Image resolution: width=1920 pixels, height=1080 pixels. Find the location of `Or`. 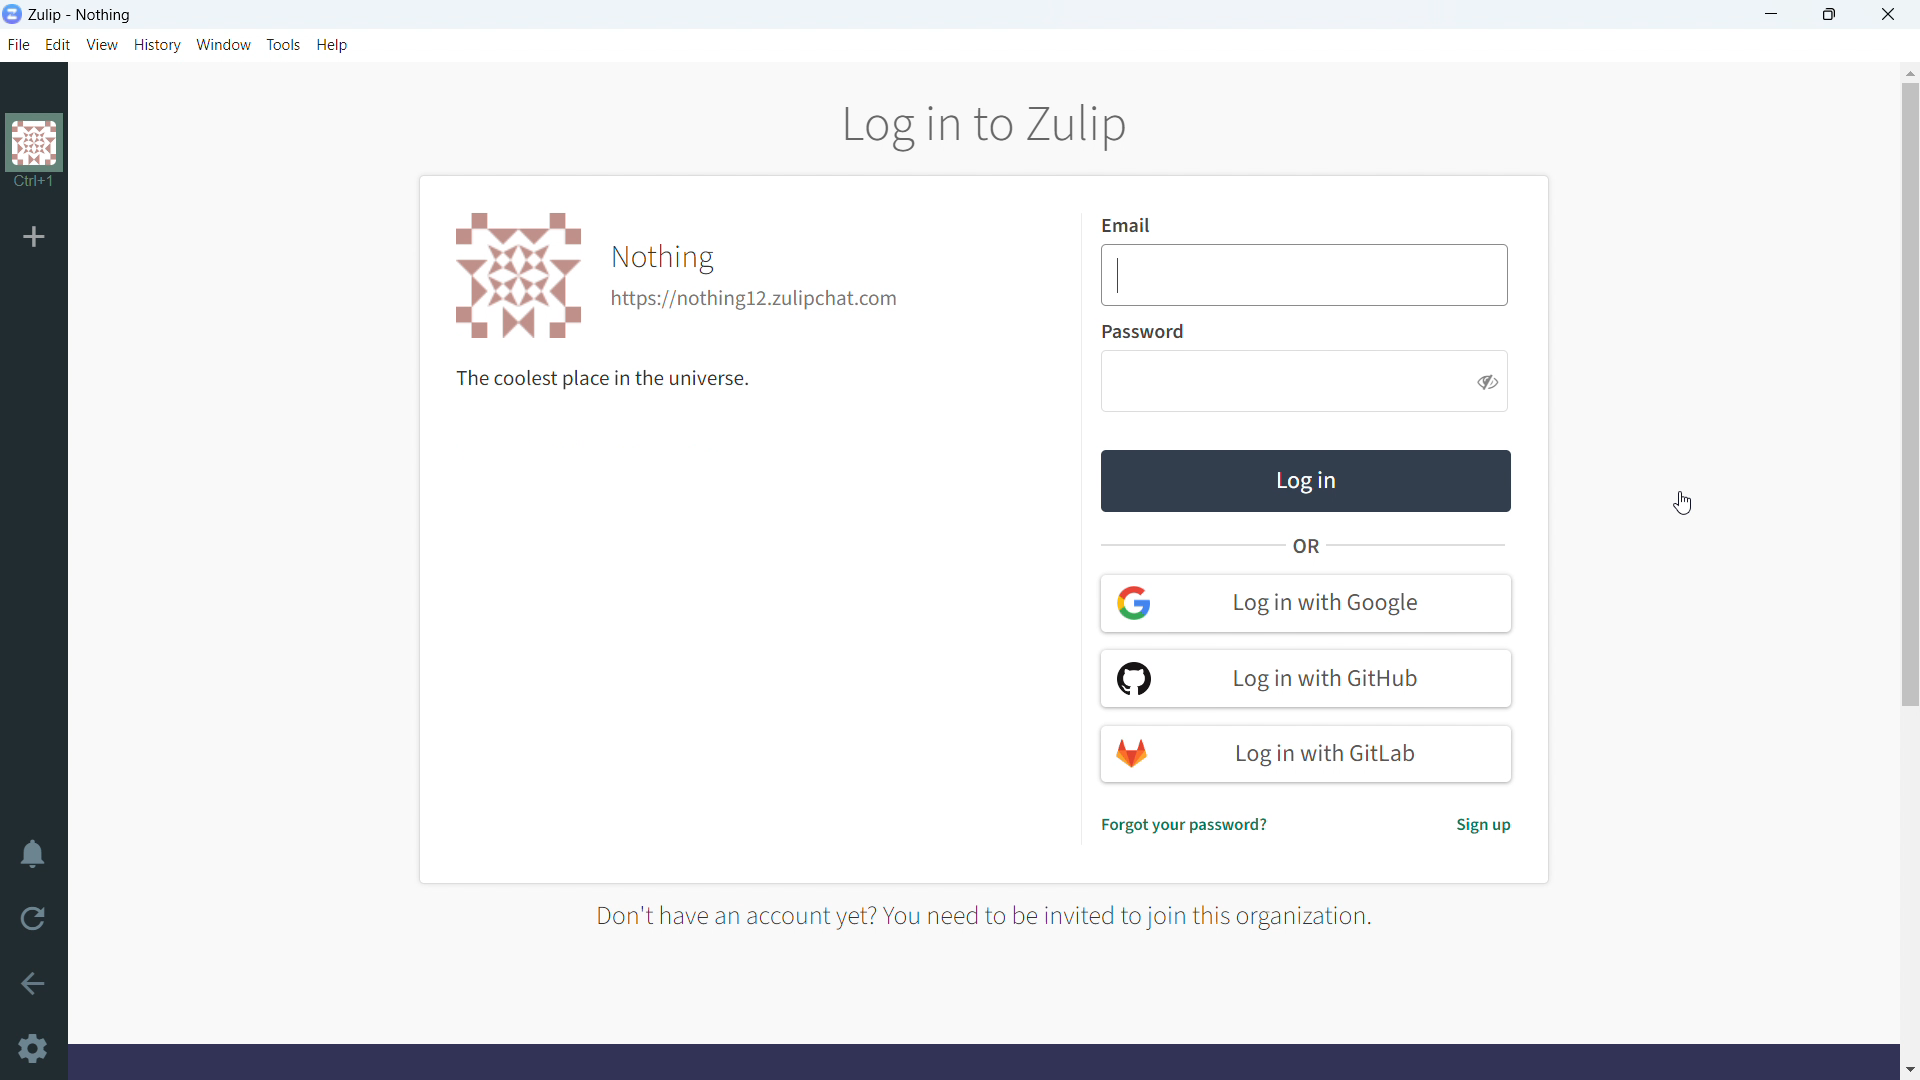

Or is located at coordinates (1307, 548).